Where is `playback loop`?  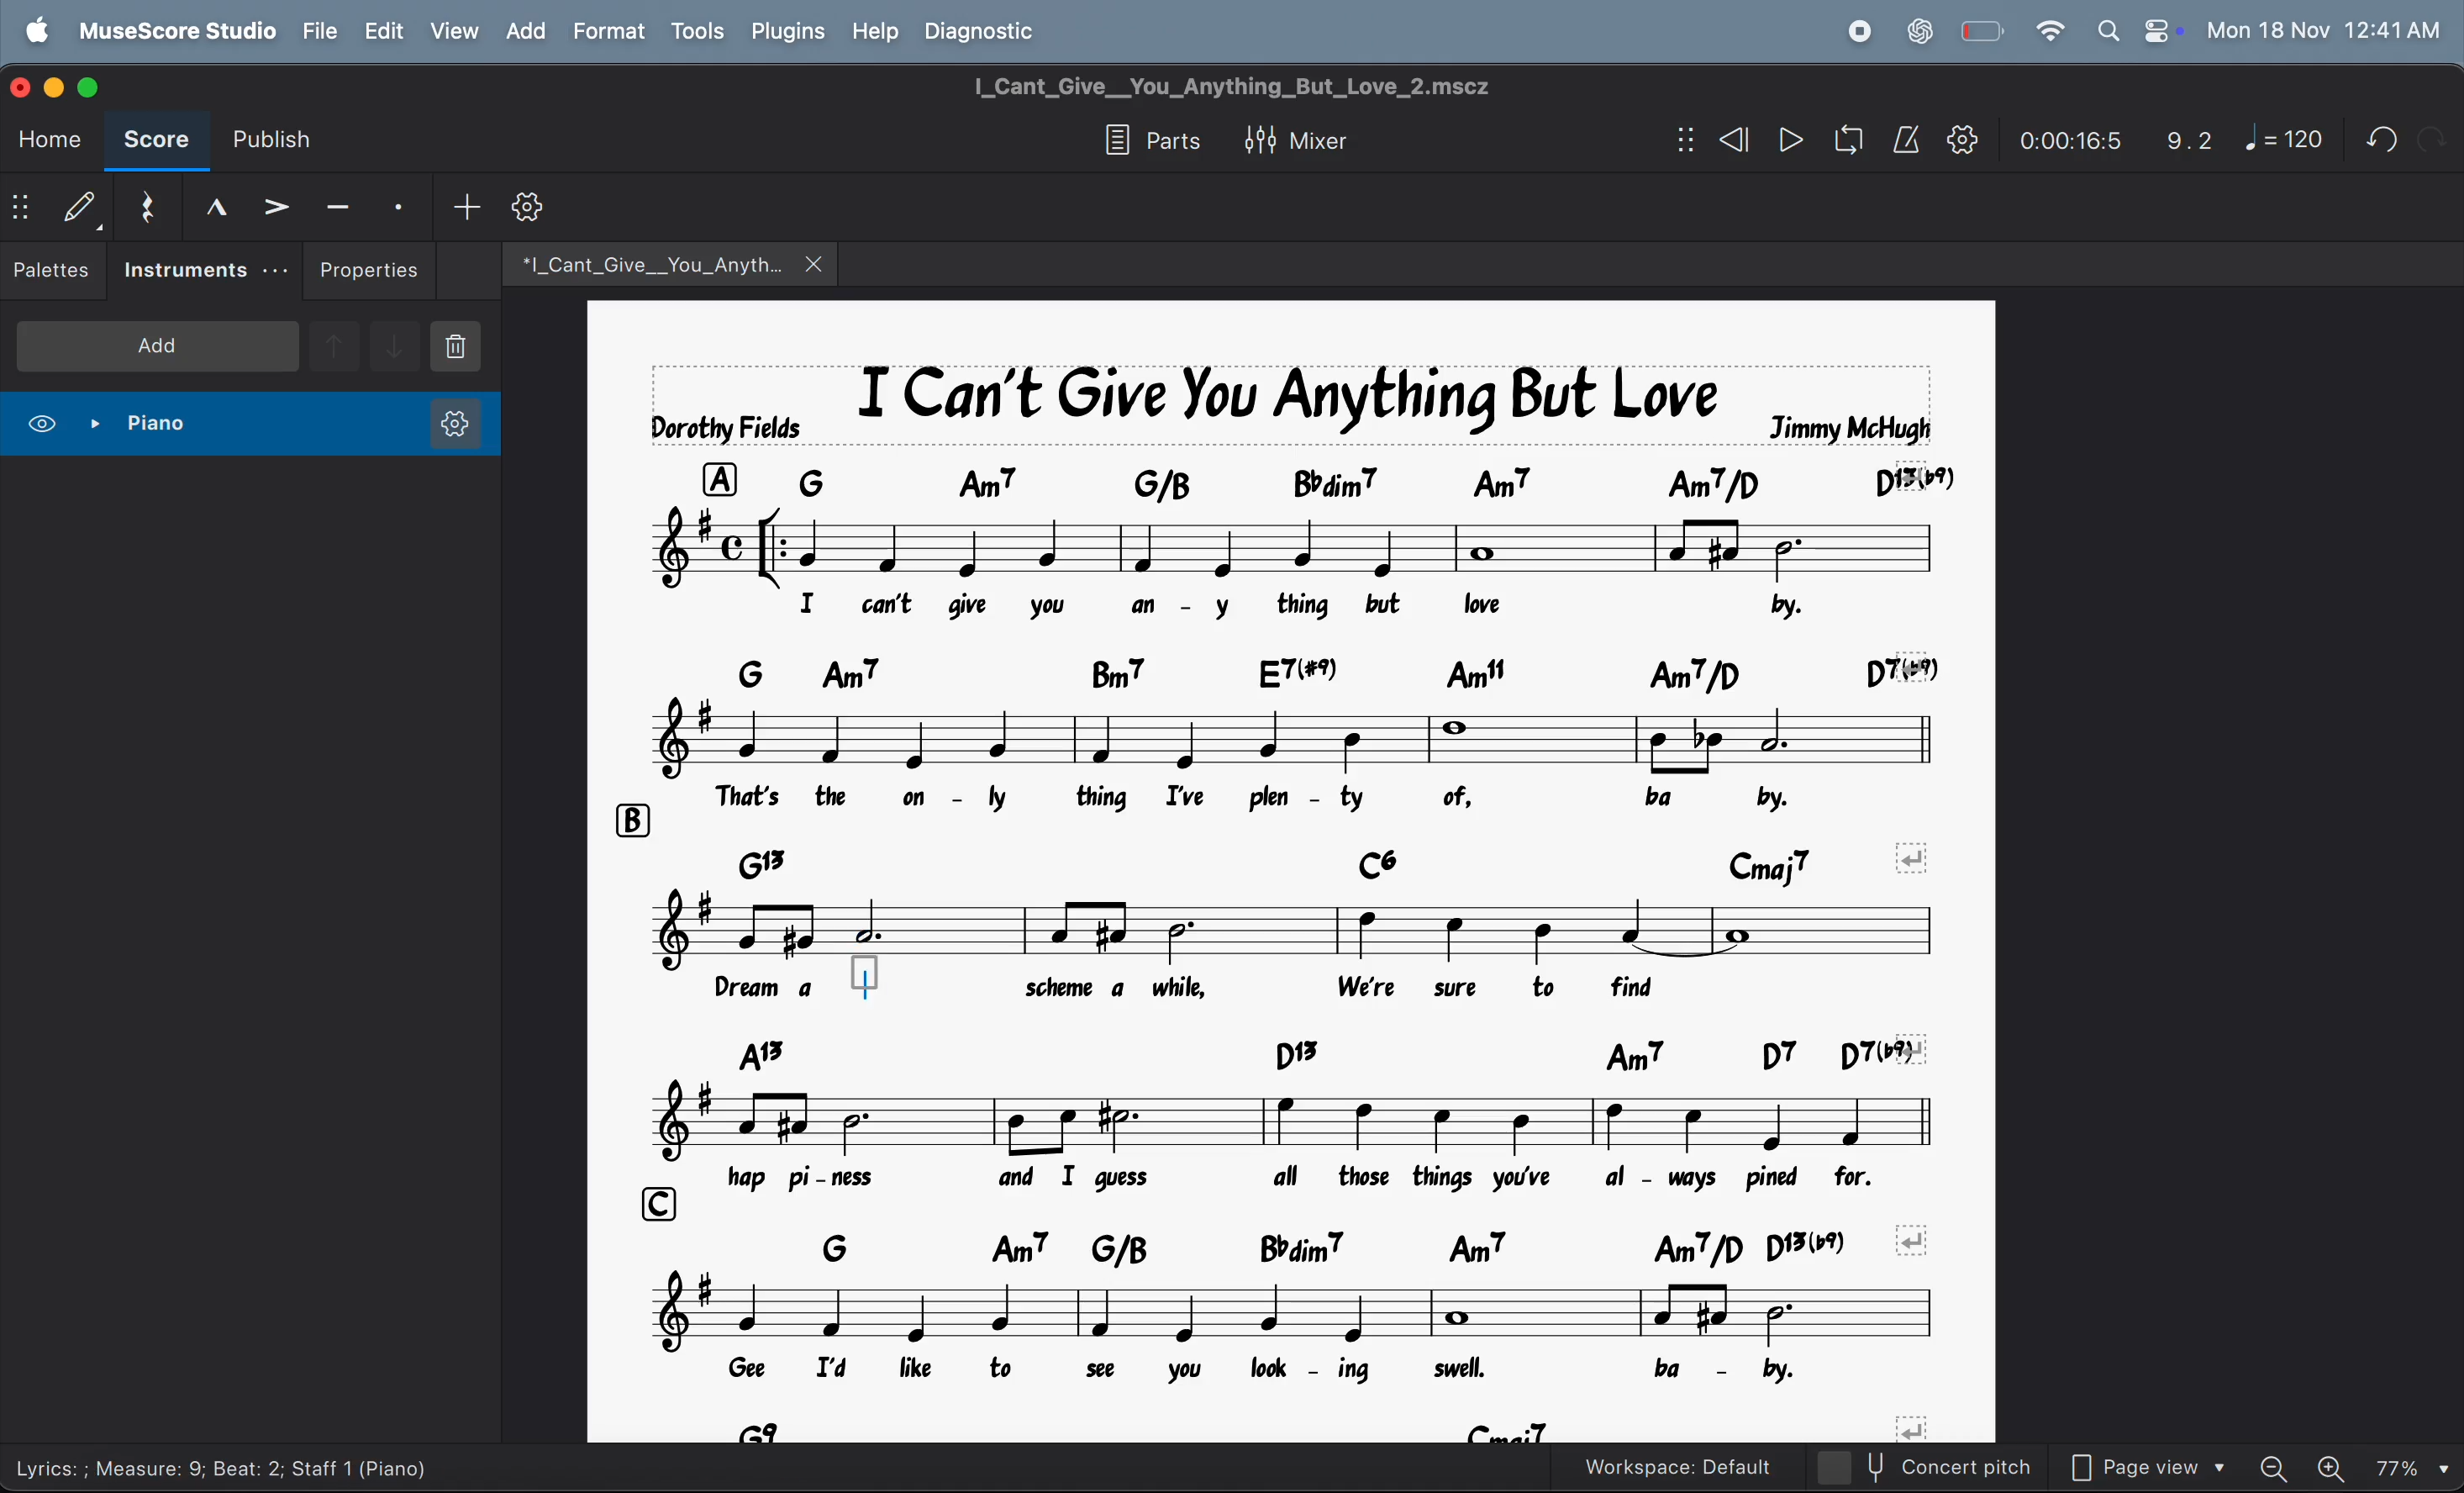 playback loop is located at coordinates (1845, 140).